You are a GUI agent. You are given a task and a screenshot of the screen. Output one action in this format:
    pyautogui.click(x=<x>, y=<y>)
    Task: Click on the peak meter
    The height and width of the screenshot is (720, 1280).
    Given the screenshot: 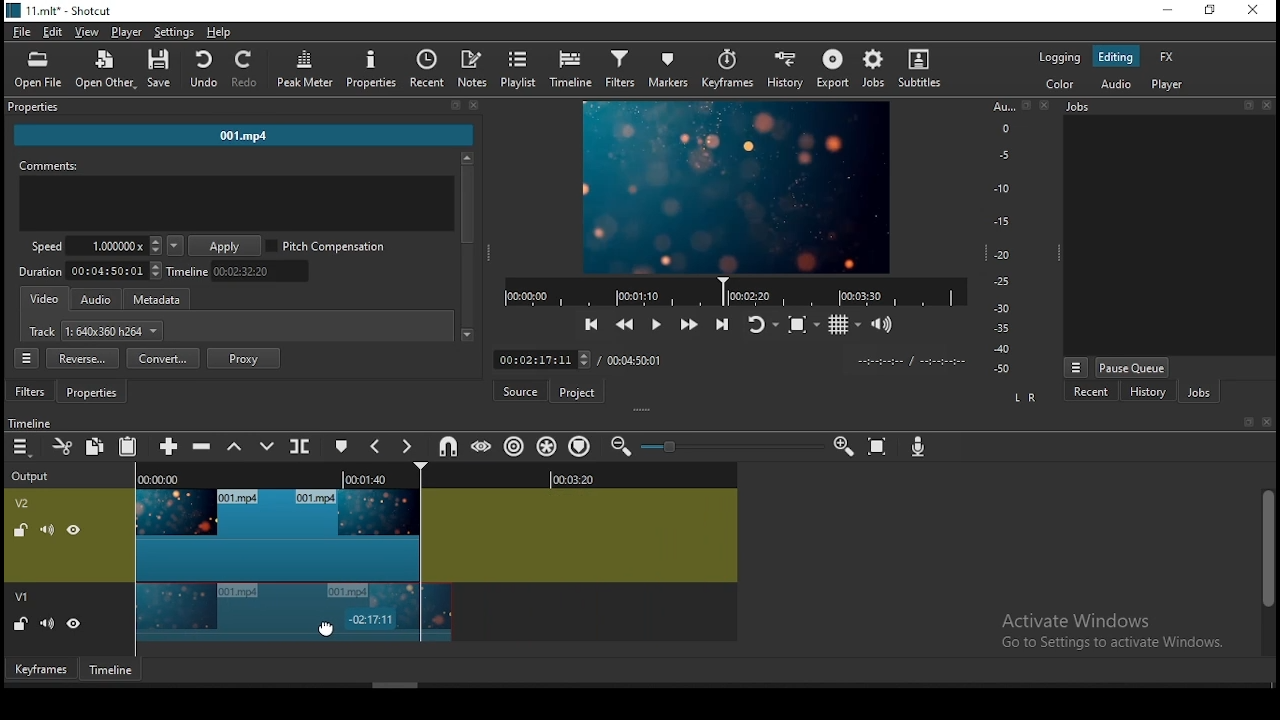 What is the action you would take?
    pyautogui.click(x=306, y=68)
    